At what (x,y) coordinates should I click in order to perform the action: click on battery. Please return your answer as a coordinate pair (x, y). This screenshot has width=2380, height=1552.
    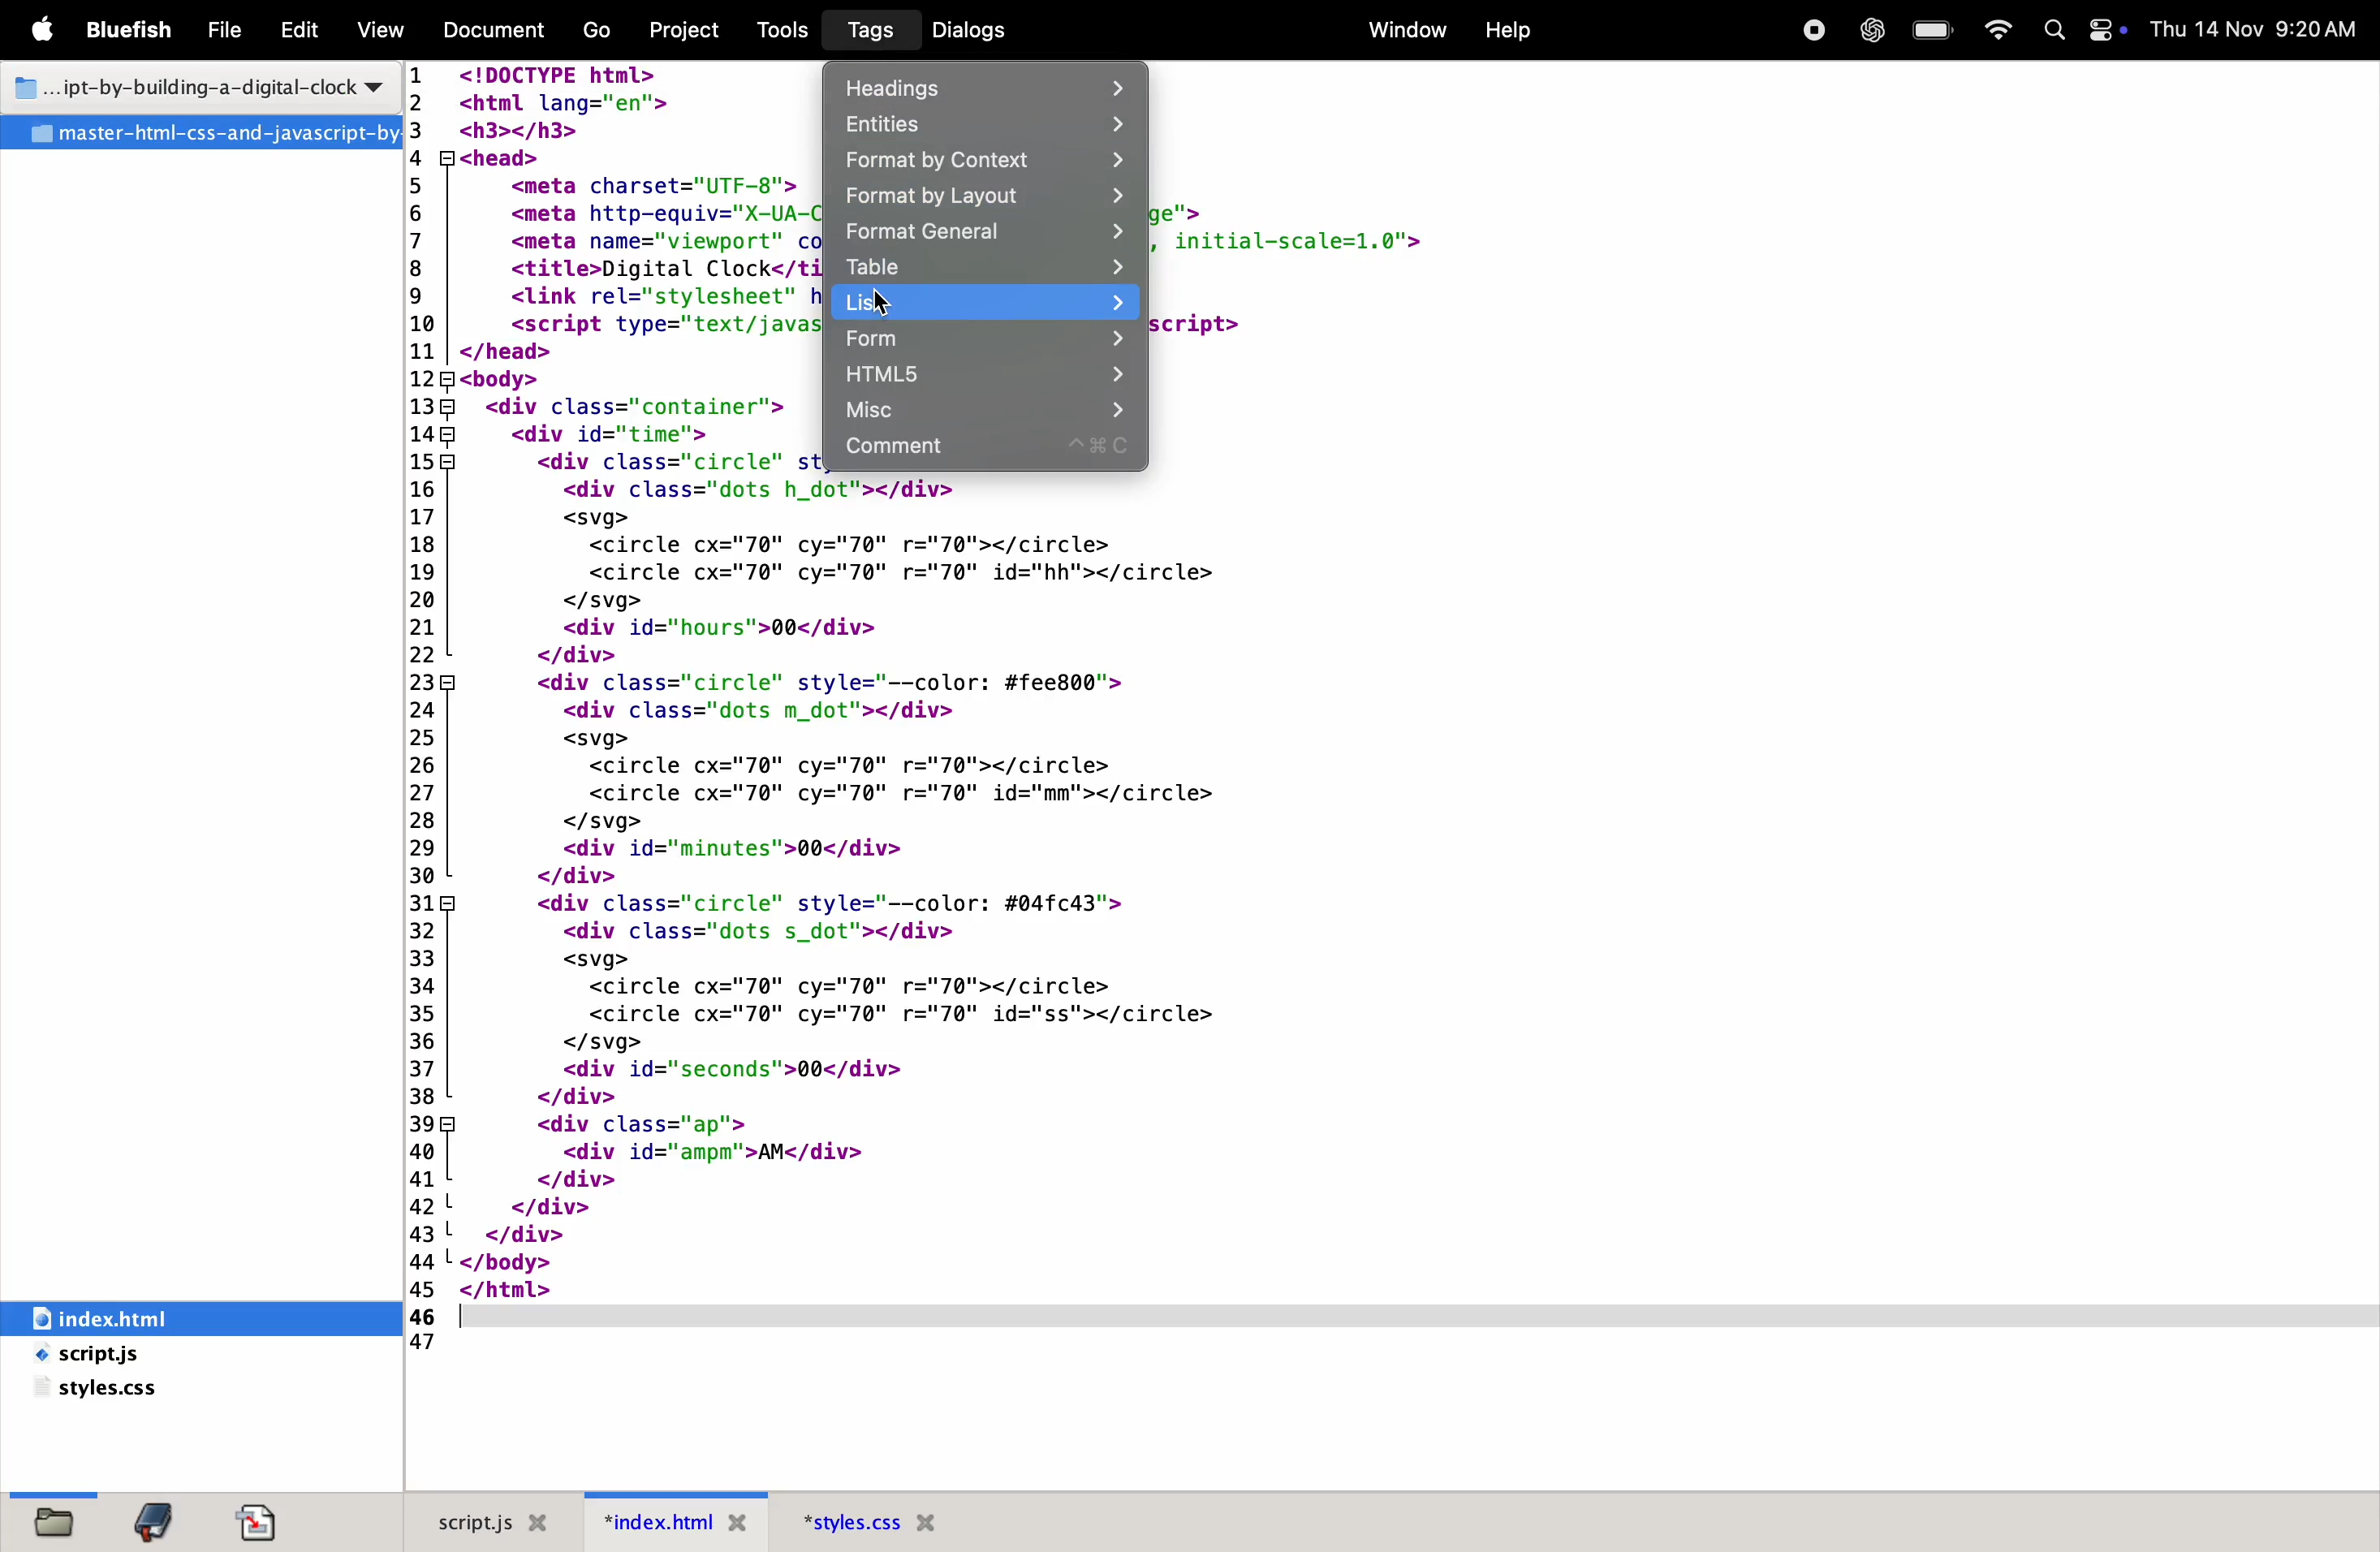
    Looking at the image, I should click on (1930, 31).